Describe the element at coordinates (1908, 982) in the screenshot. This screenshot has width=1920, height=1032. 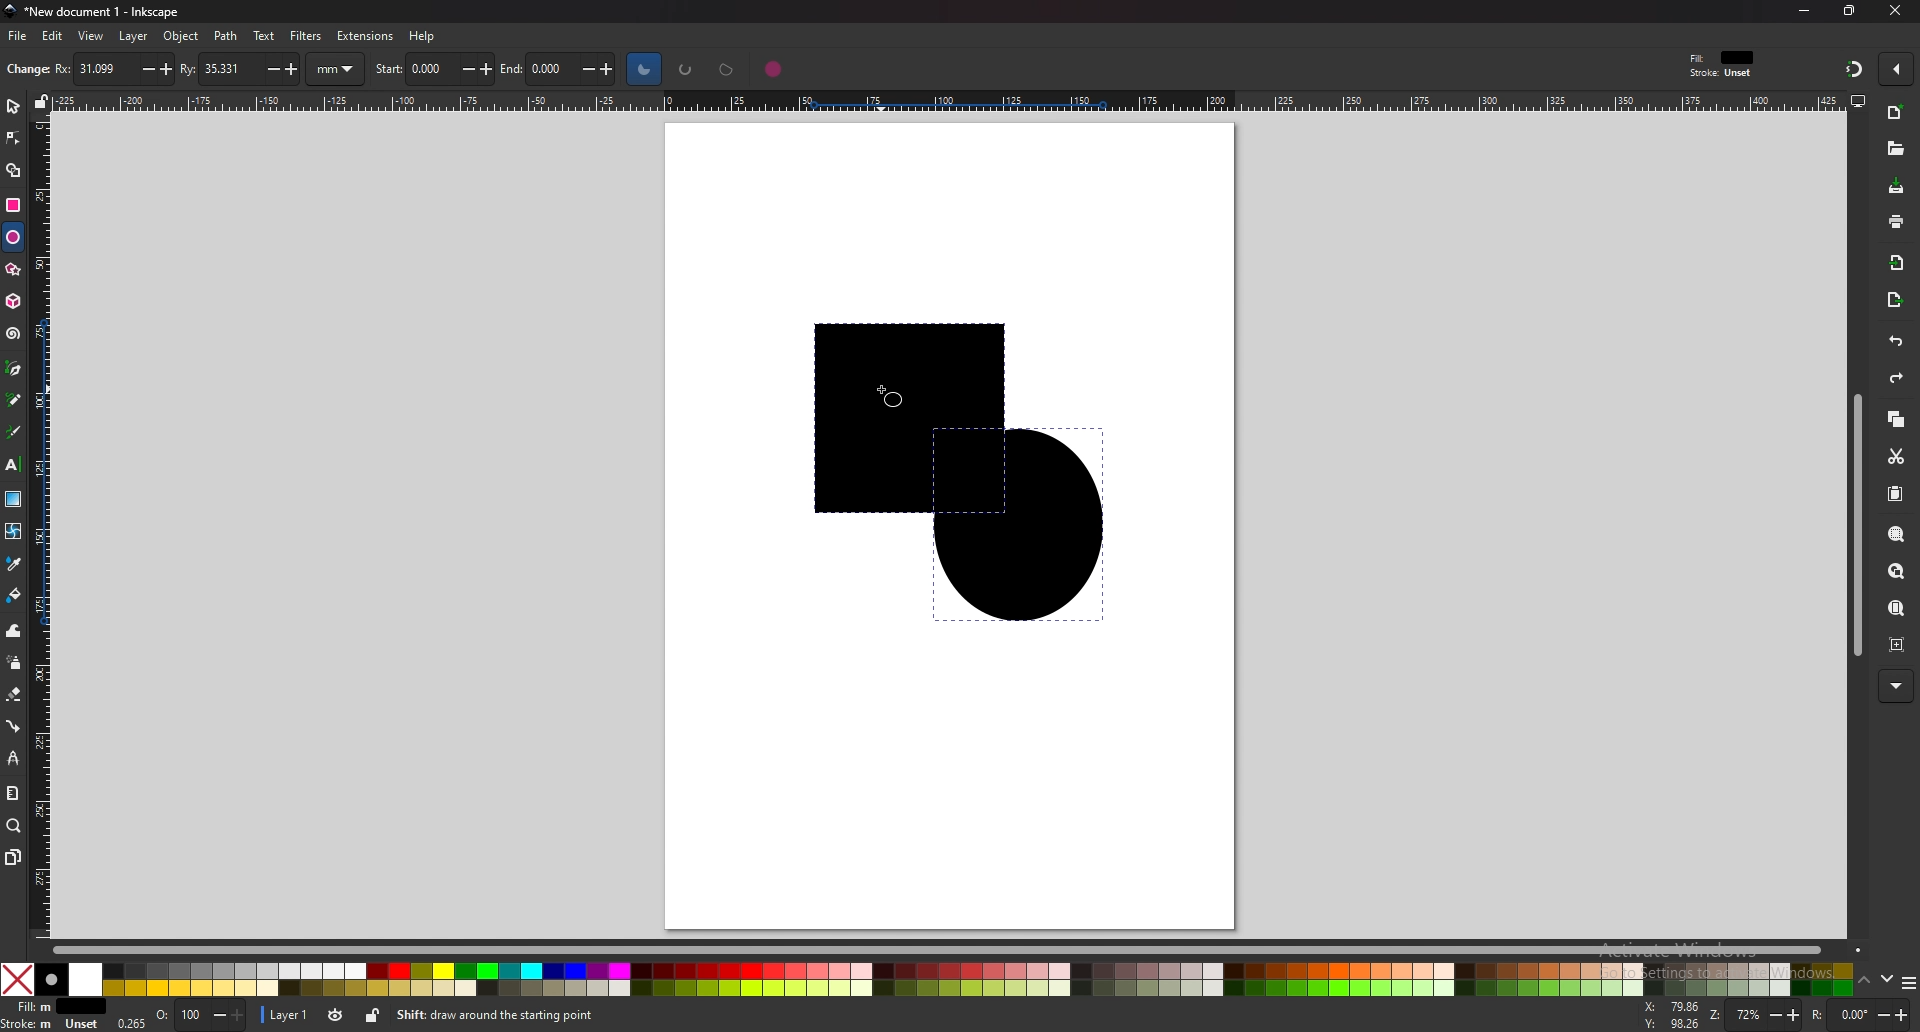
I see `more colors` at that location.